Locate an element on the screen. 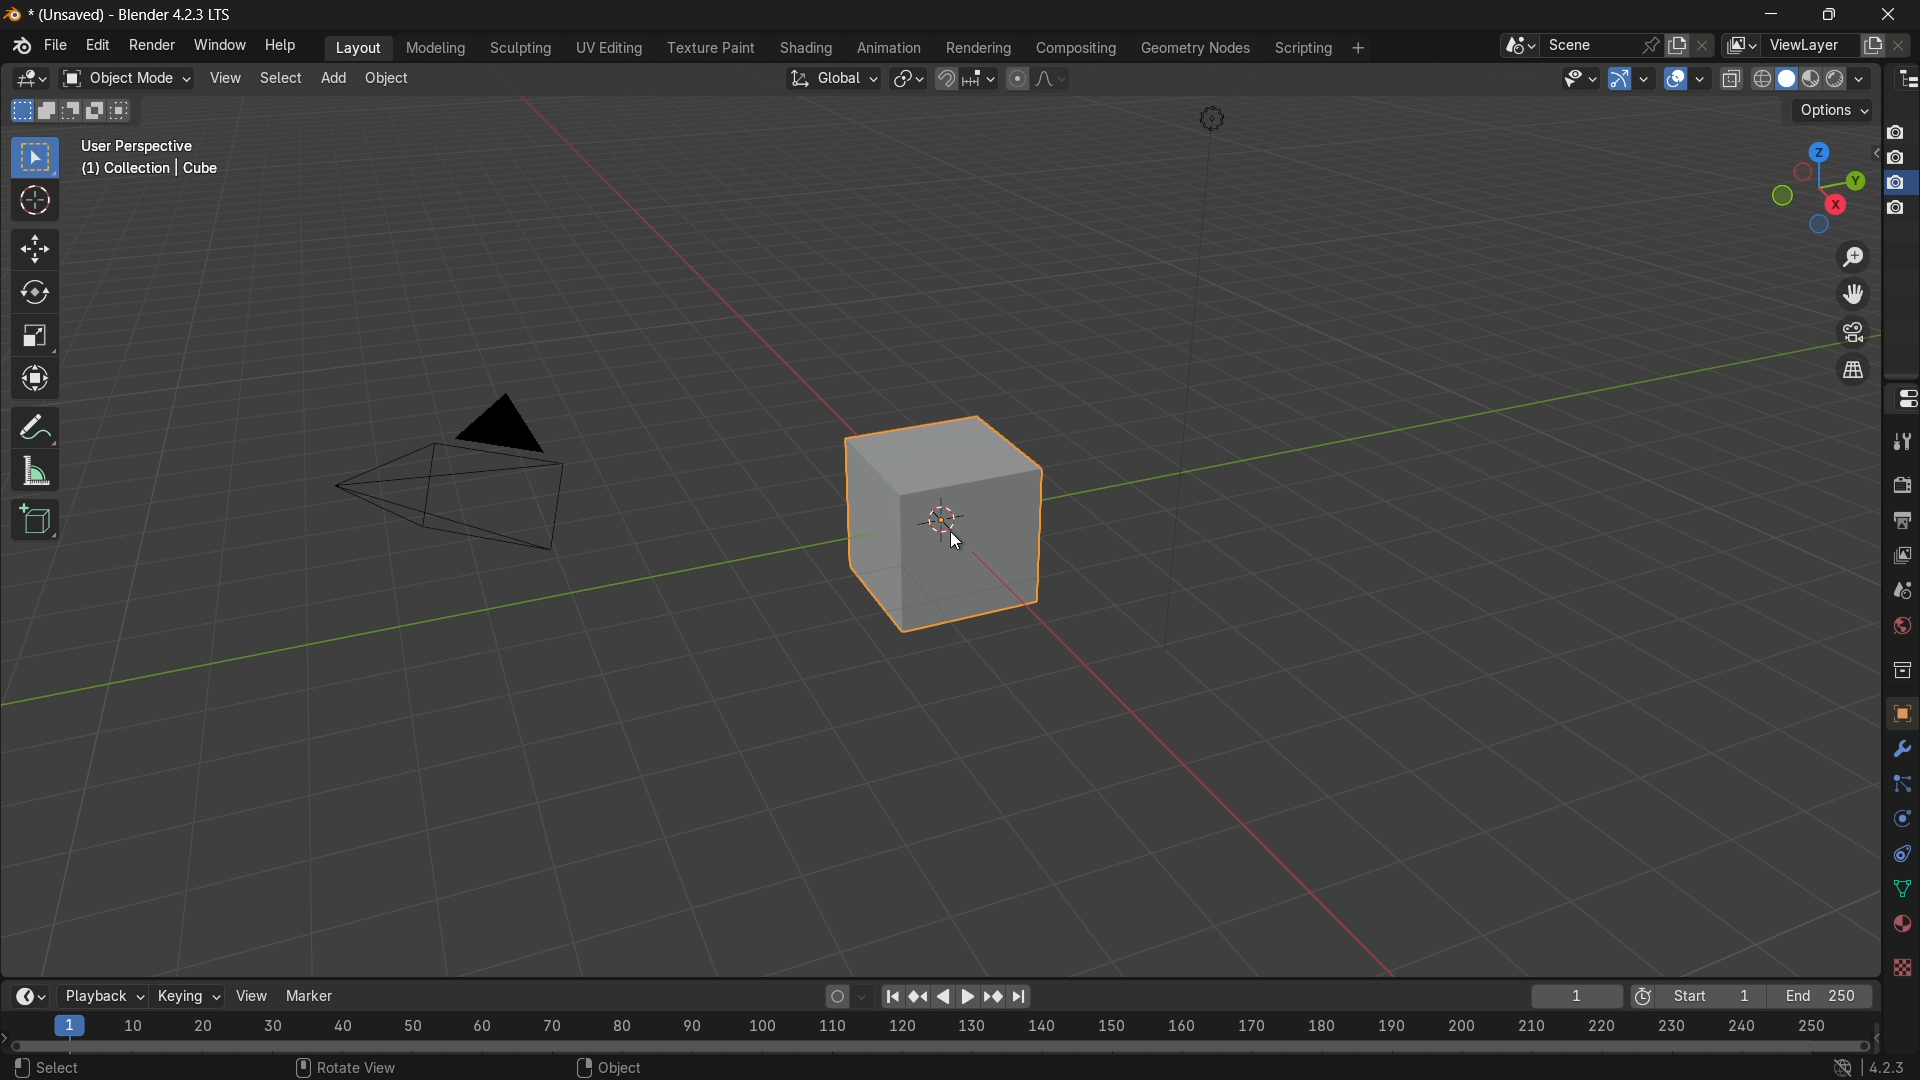  object tab is located at coordinates (392, 78).